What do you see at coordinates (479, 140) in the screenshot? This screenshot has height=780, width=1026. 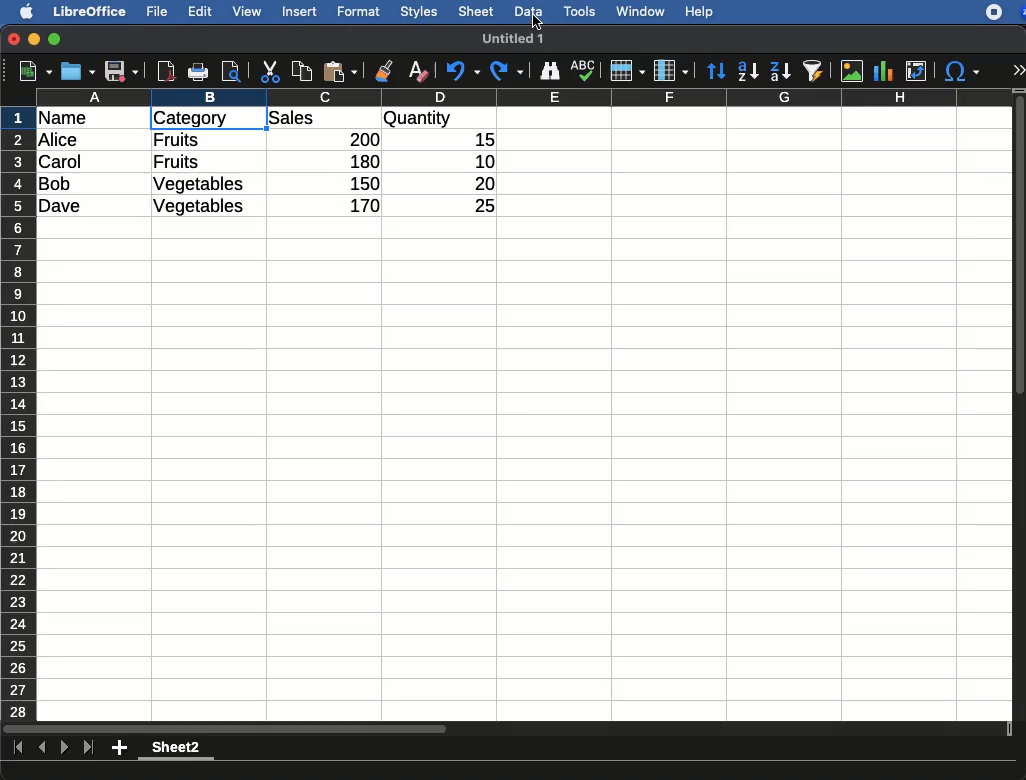 I see `15` at bounding box center [479, 140].